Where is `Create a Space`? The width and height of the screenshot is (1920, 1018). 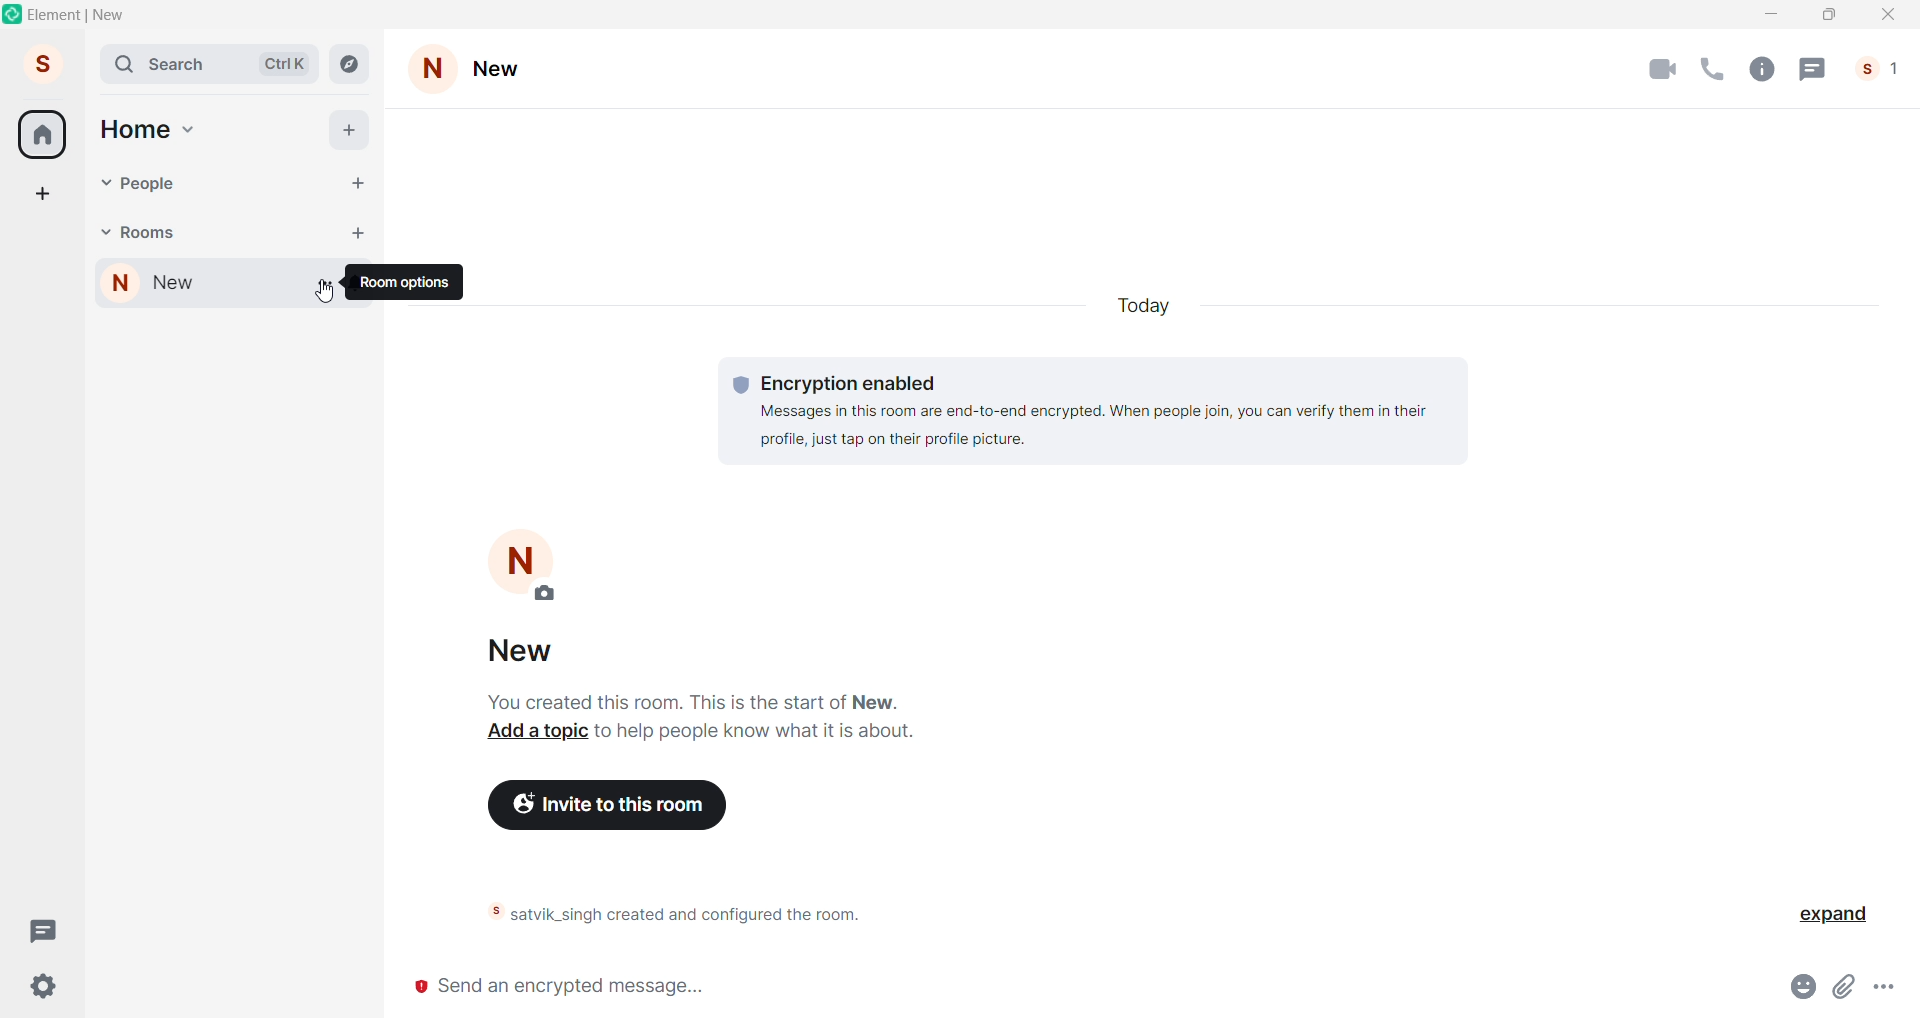 Create a Space is located at coordinates (41, 190).